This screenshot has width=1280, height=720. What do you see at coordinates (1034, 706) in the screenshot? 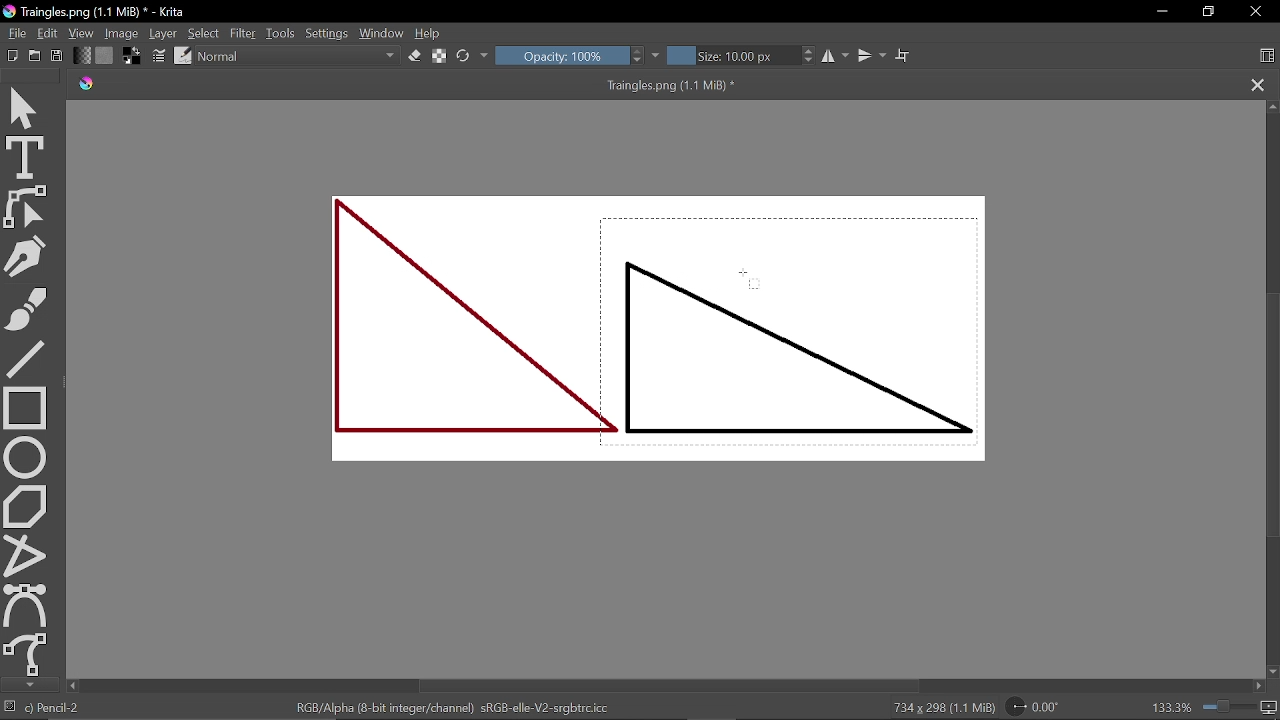
I see `Rotate` at bounding box center [1034, 706].